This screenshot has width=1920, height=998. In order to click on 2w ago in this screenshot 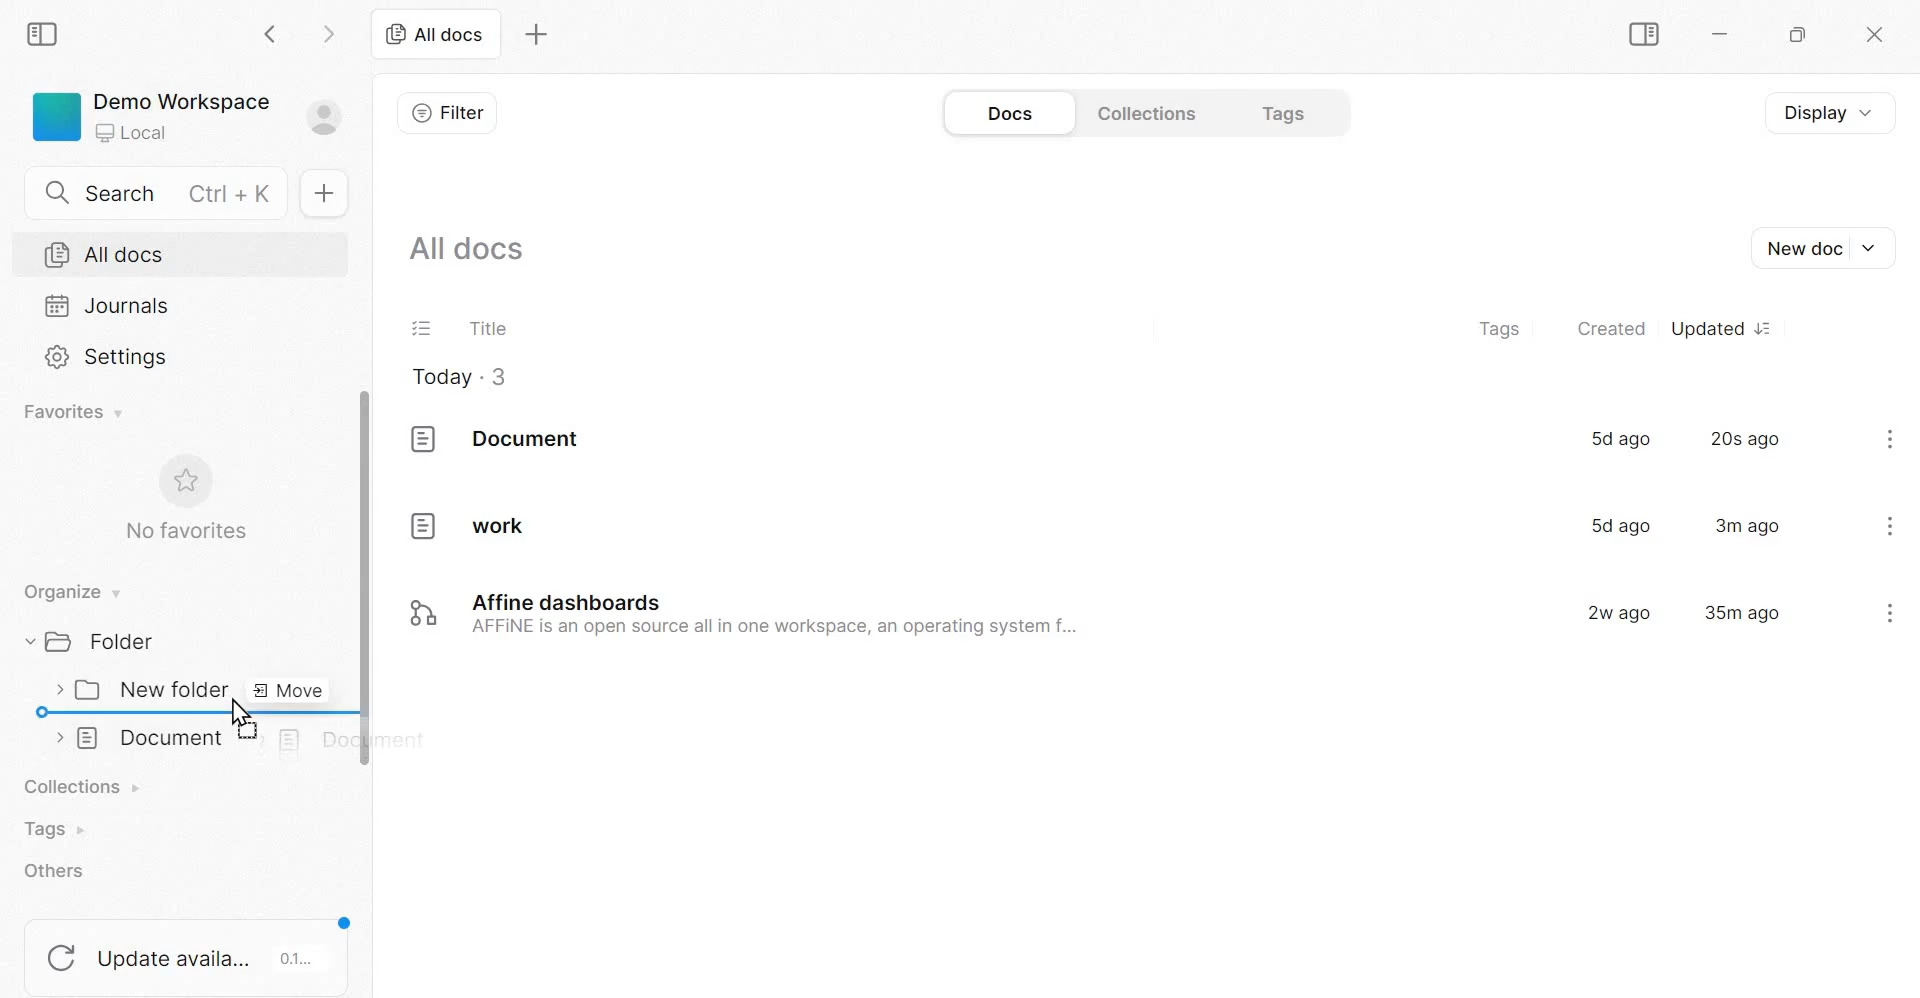, I will do `click(1622, 613)`.